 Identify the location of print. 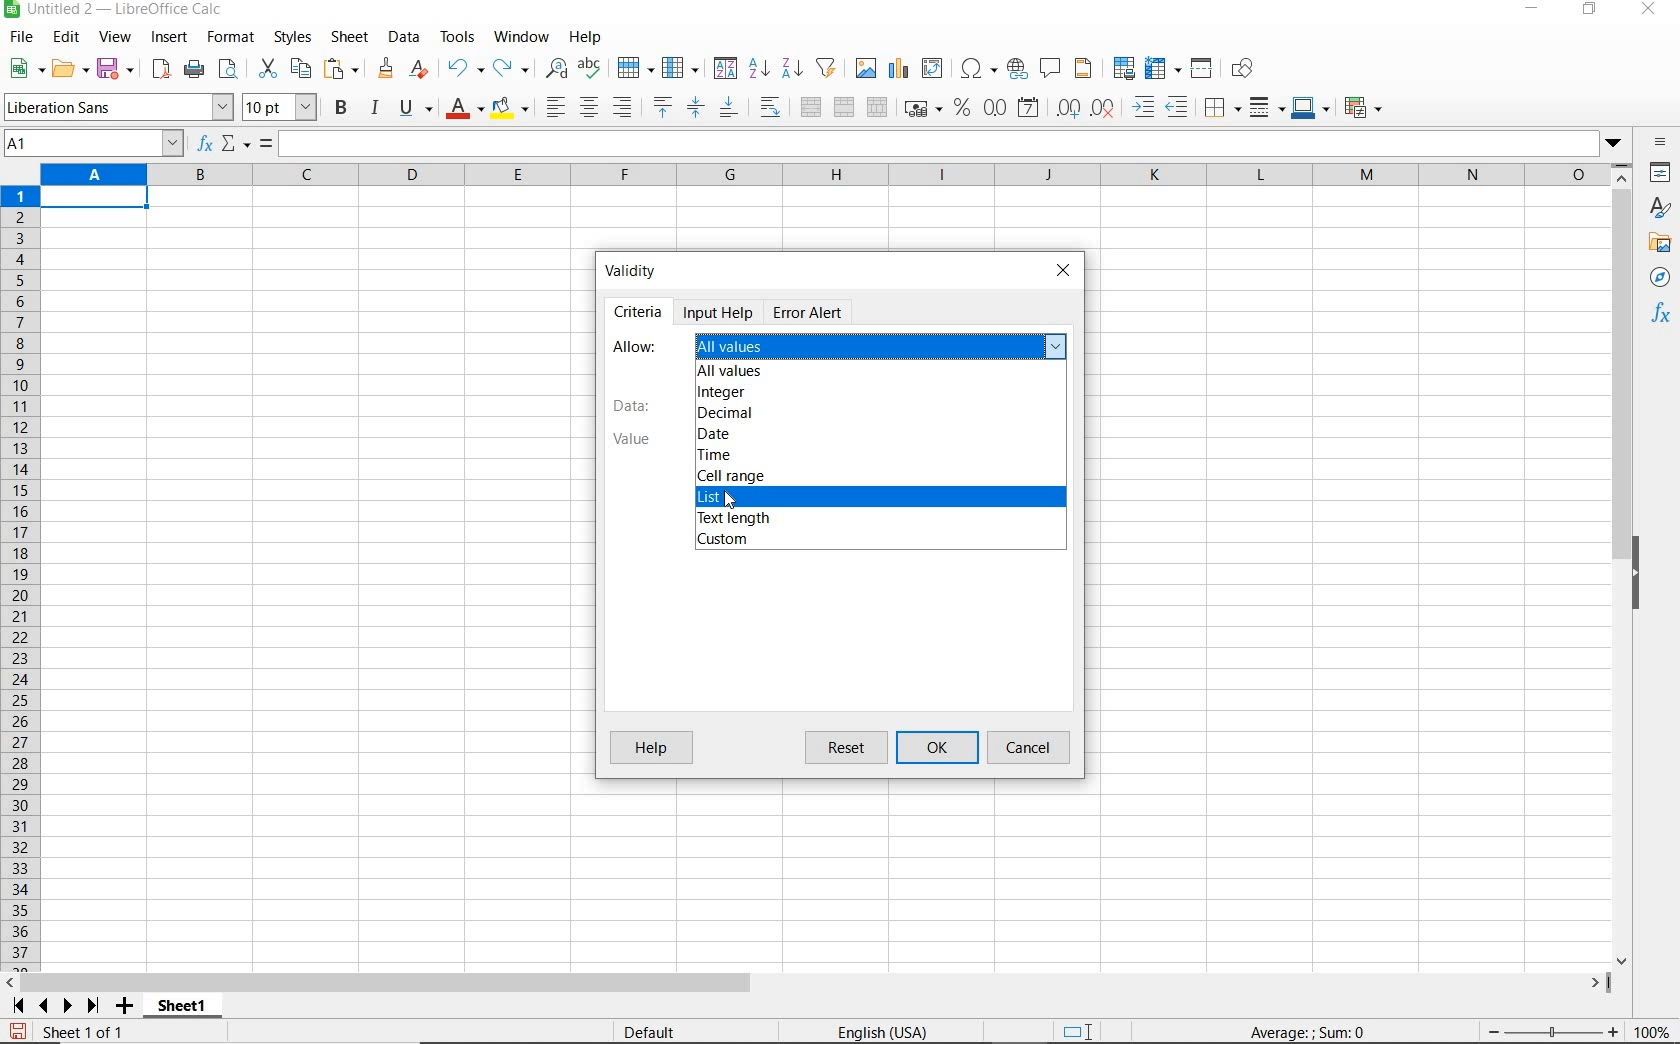
(194, 68).